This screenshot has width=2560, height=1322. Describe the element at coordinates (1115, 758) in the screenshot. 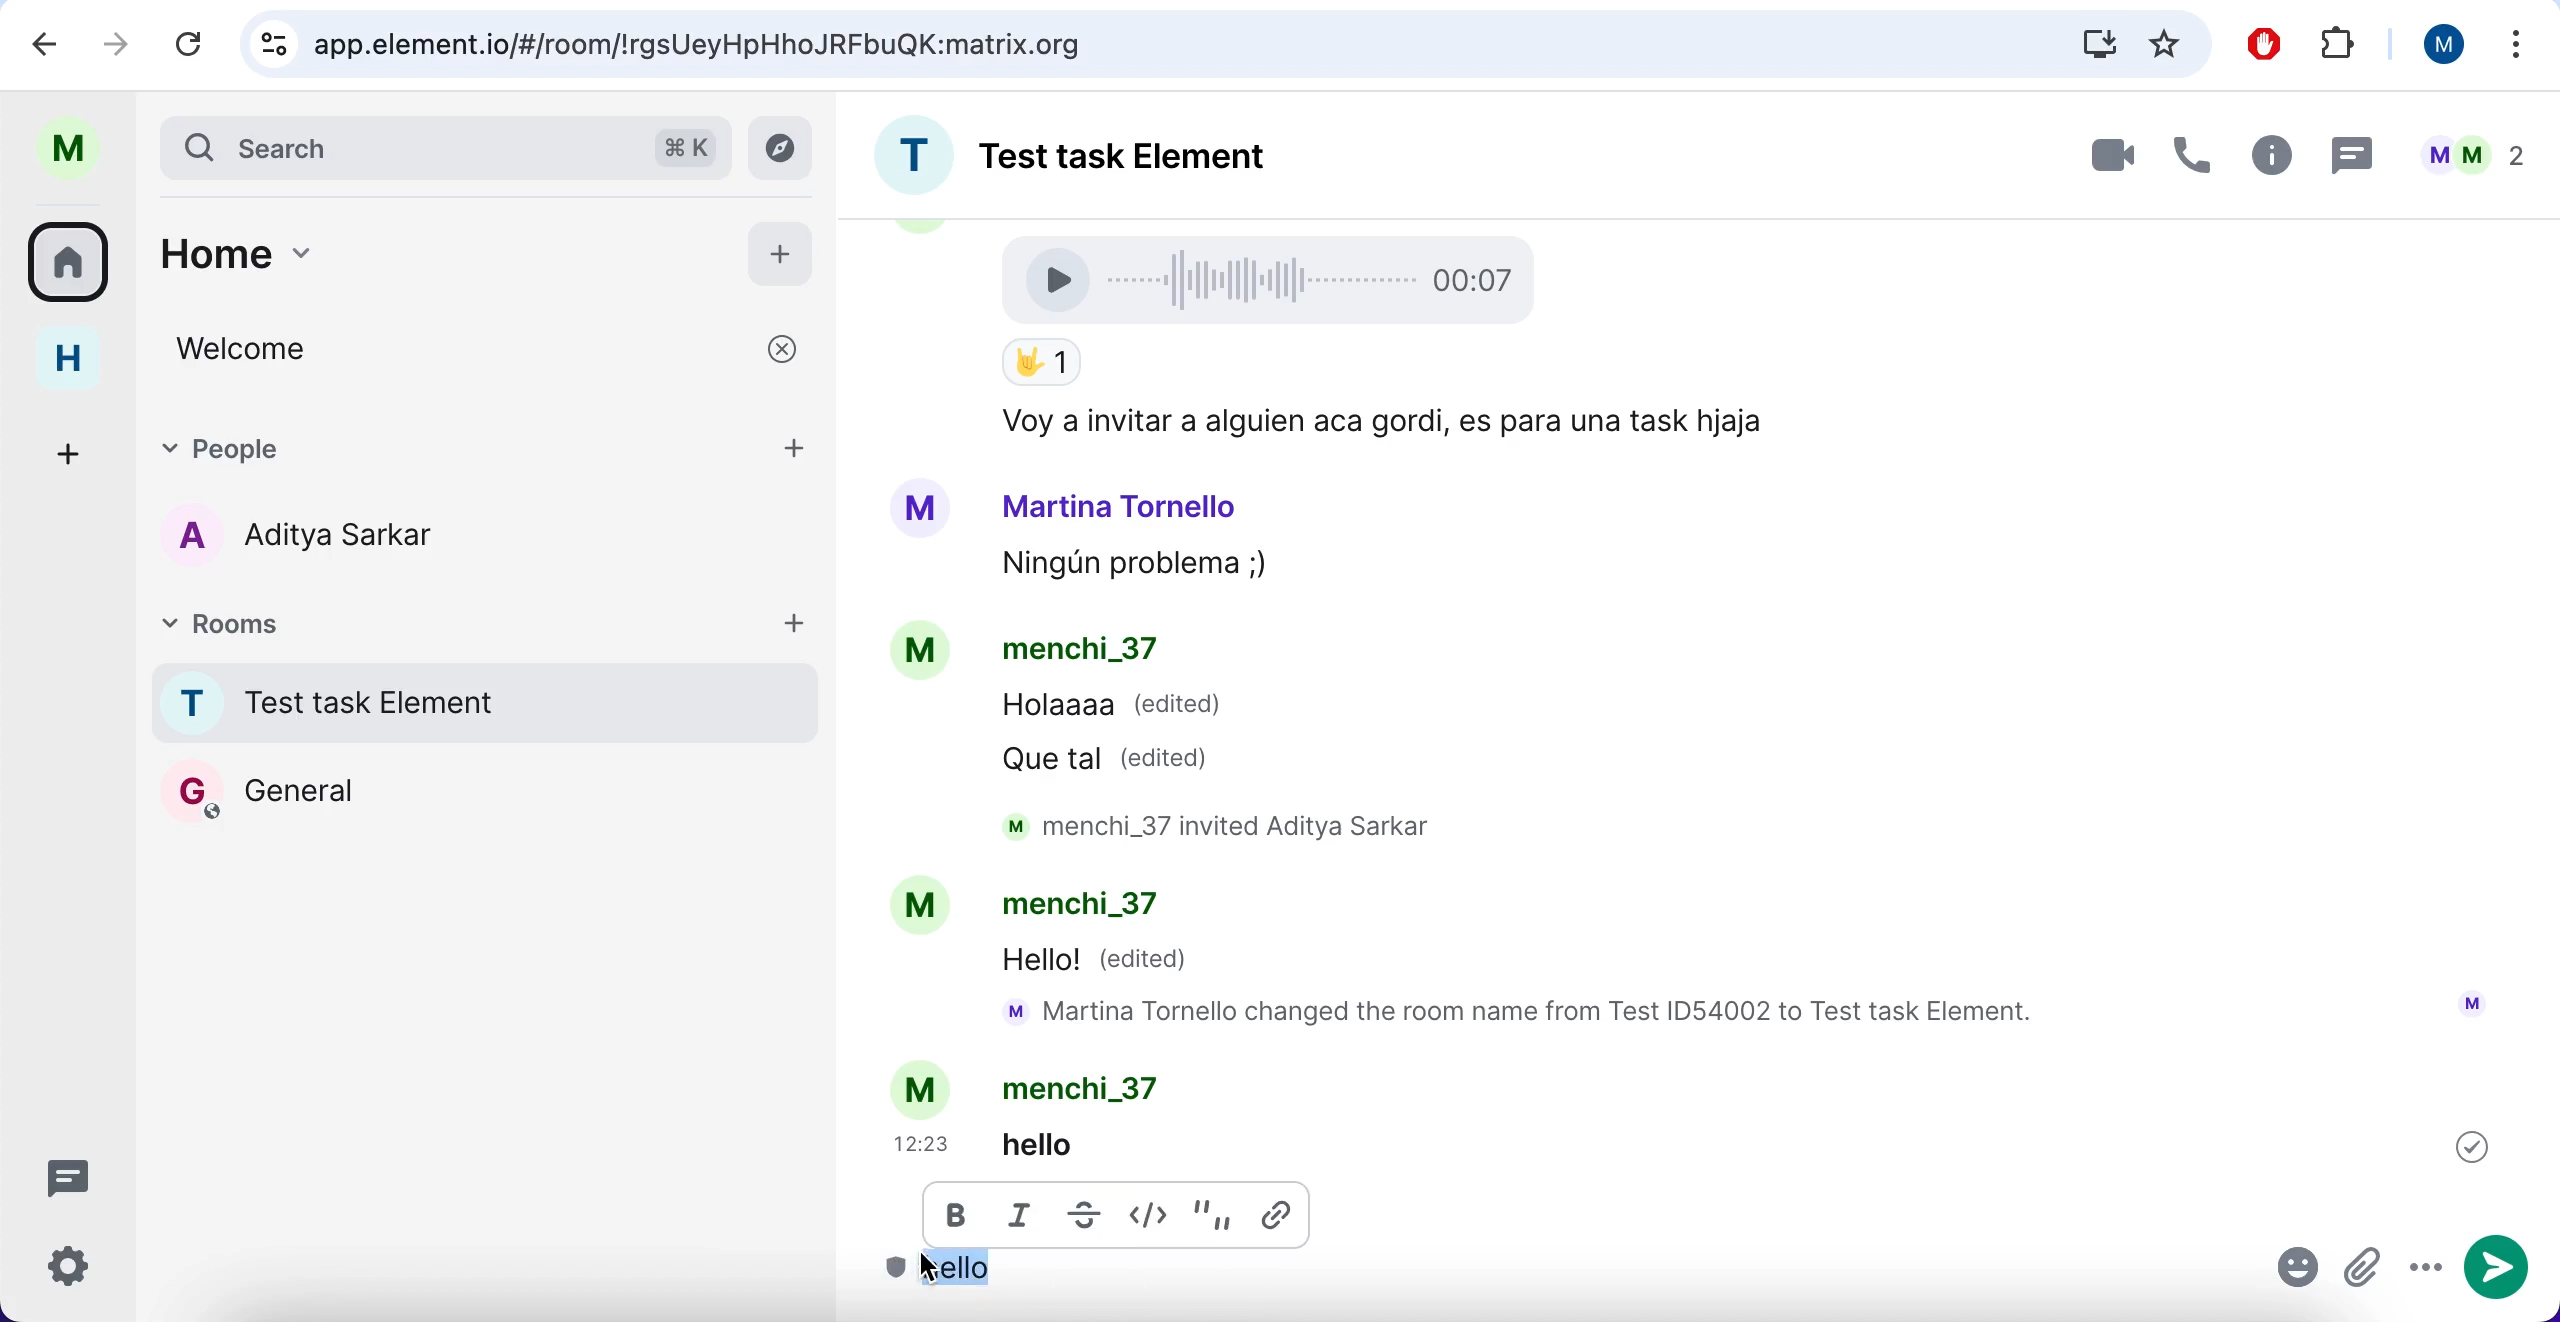

I see `Que tal (edited)` at that location.